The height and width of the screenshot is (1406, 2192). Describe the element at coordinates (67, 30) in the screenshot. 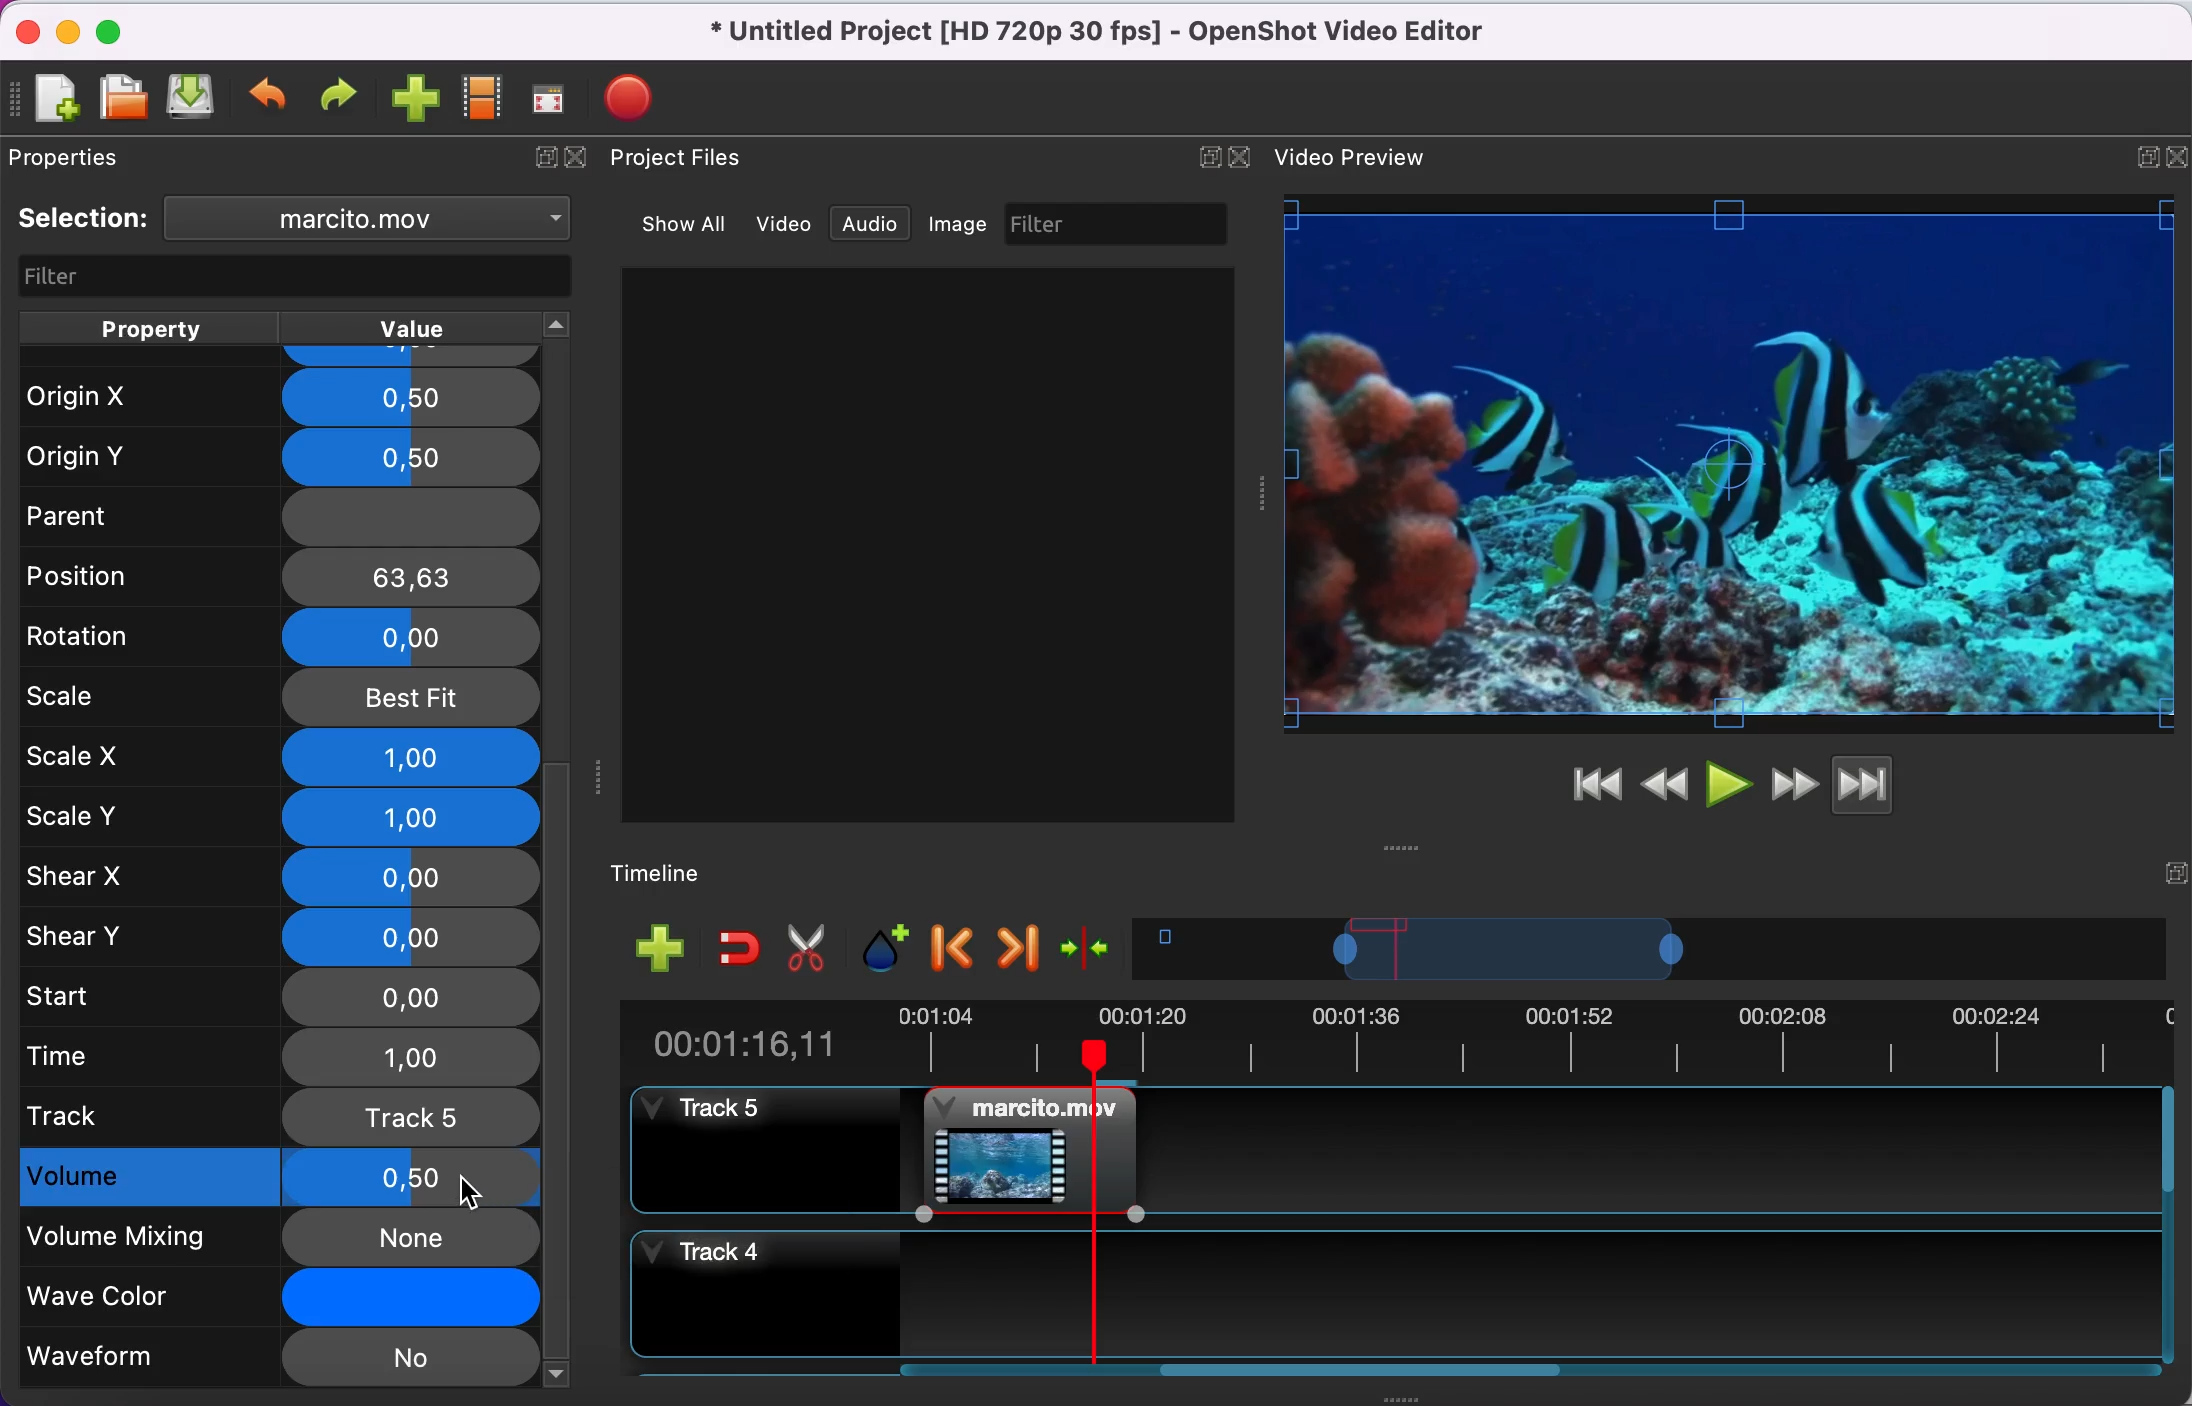

I see `minimize` at that location.